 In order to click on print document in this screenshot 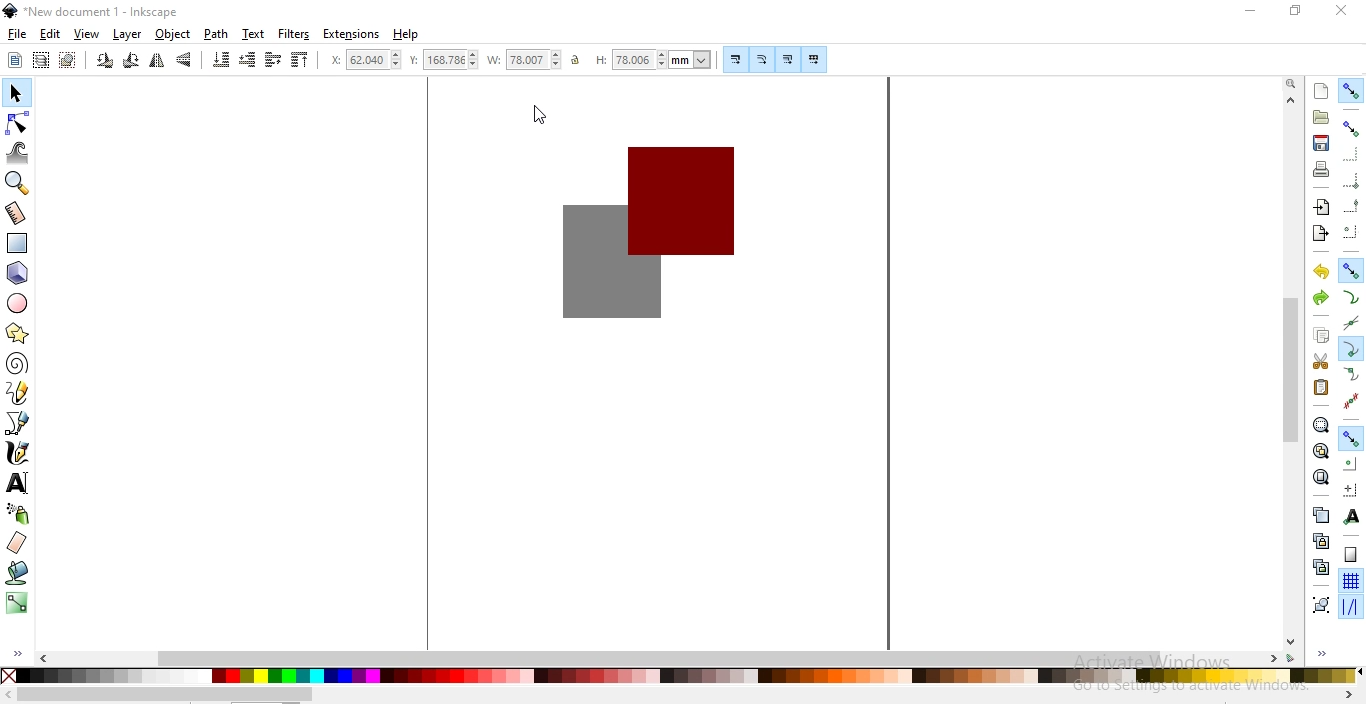, I will do `click(1322, 169)`.